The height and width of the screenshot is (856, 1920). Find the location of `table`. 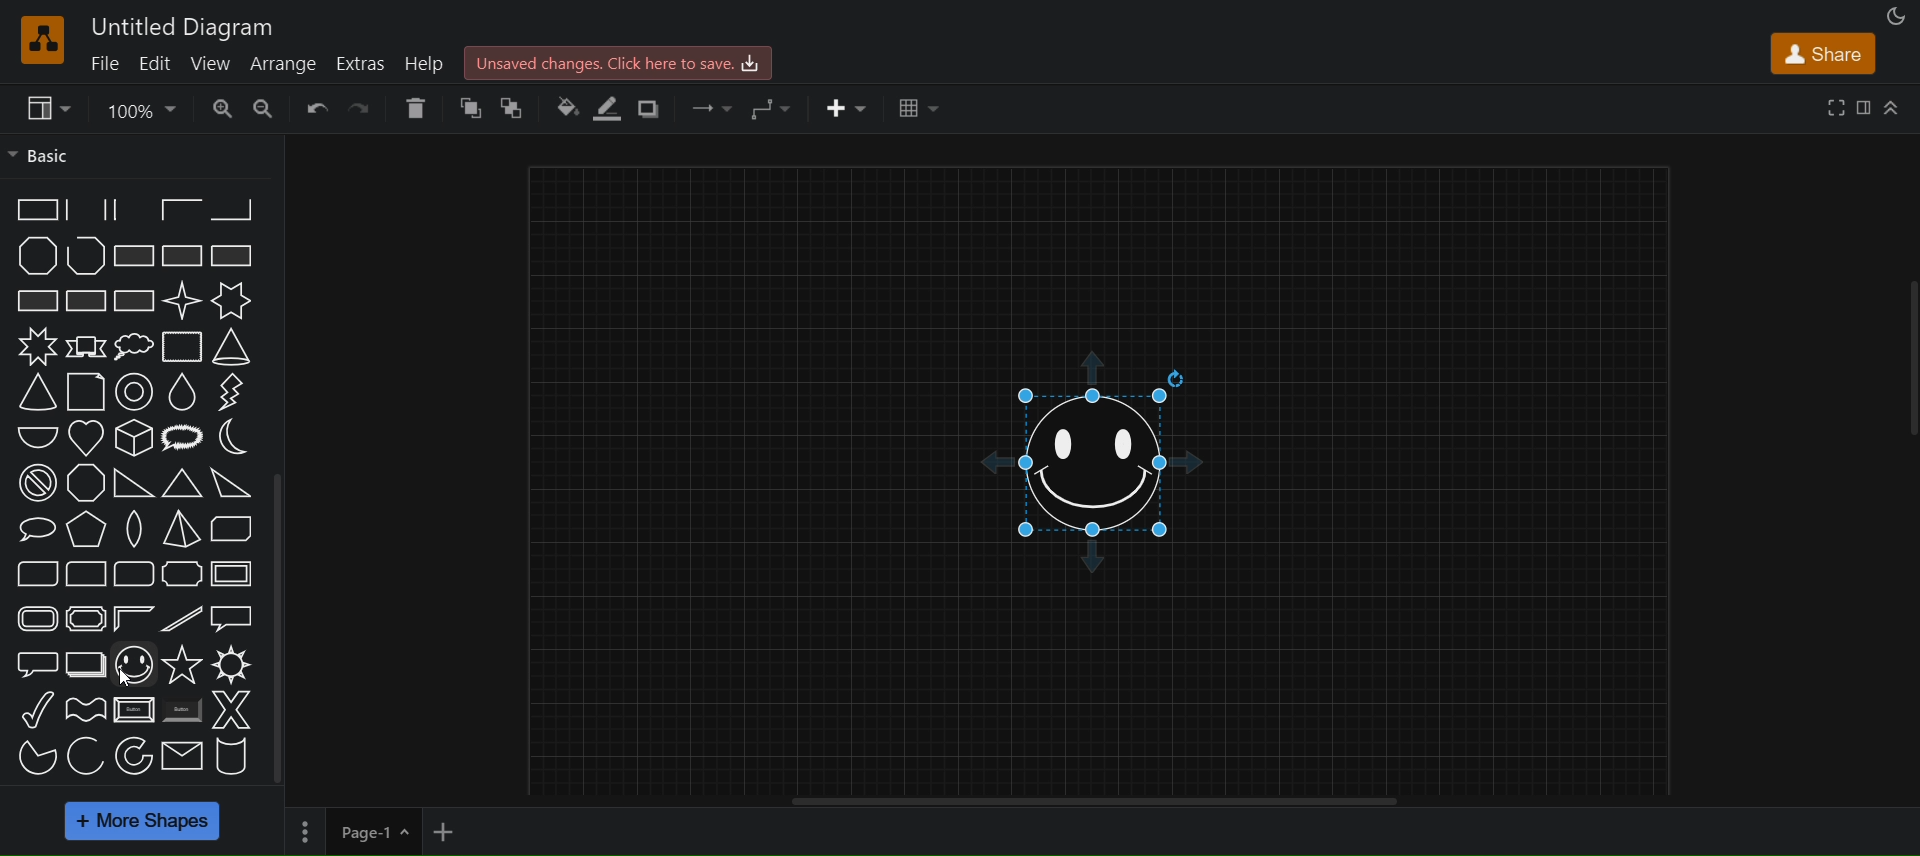

table is located at coordinates (922, 106).